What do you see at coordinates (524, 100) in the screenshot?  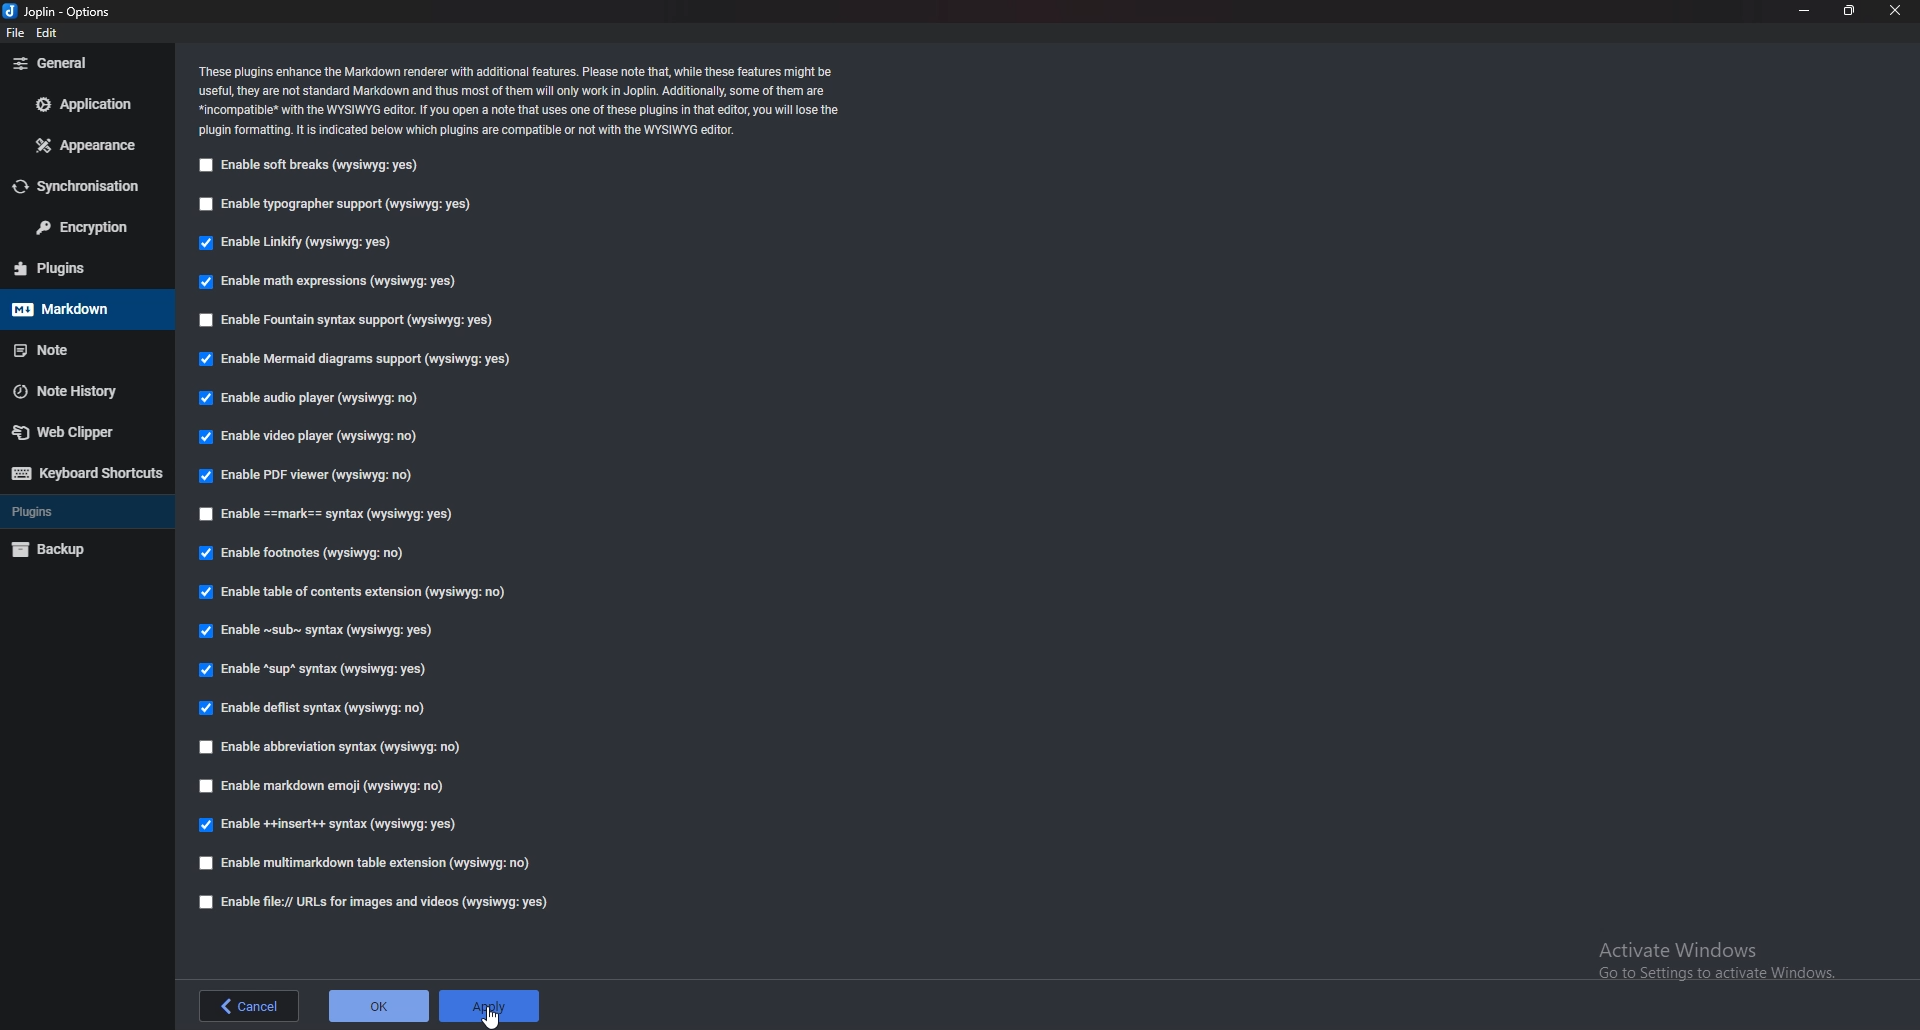 I see `Info` at bounding box center [524, 100].